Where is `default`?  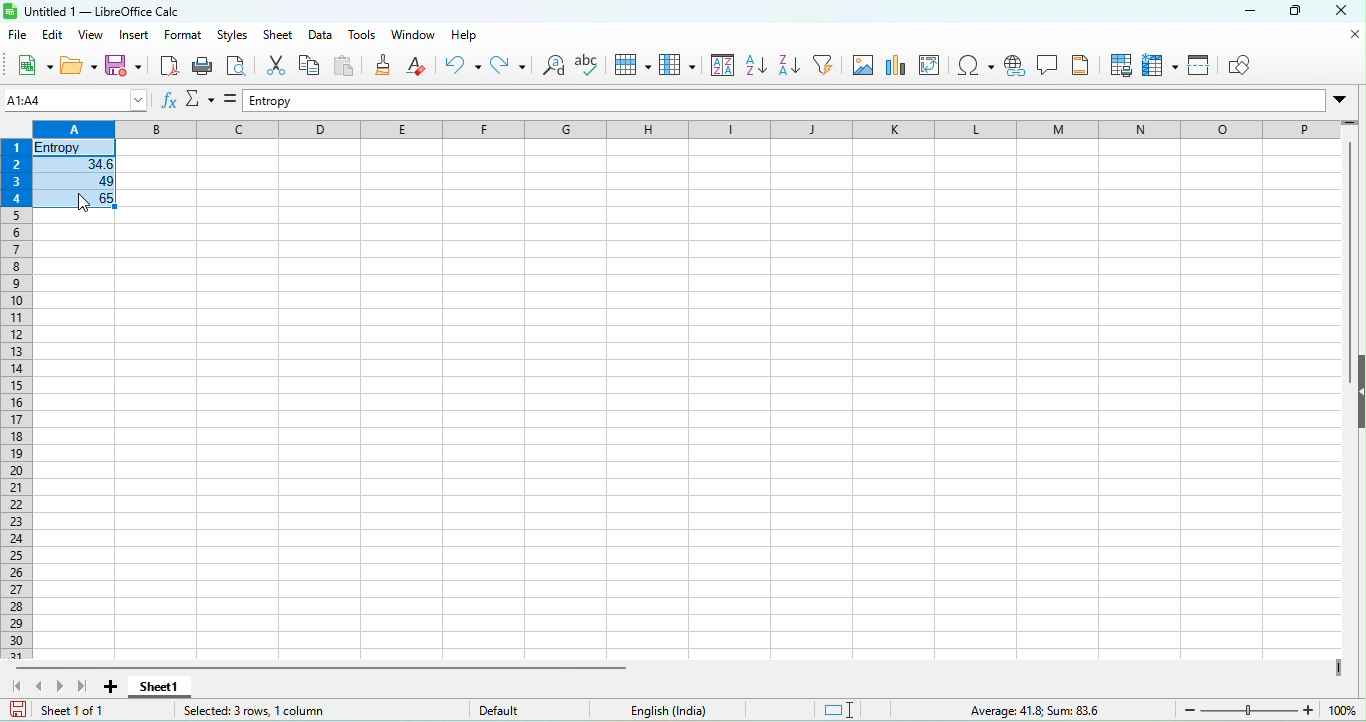 default is located at coordinates (534, 710).